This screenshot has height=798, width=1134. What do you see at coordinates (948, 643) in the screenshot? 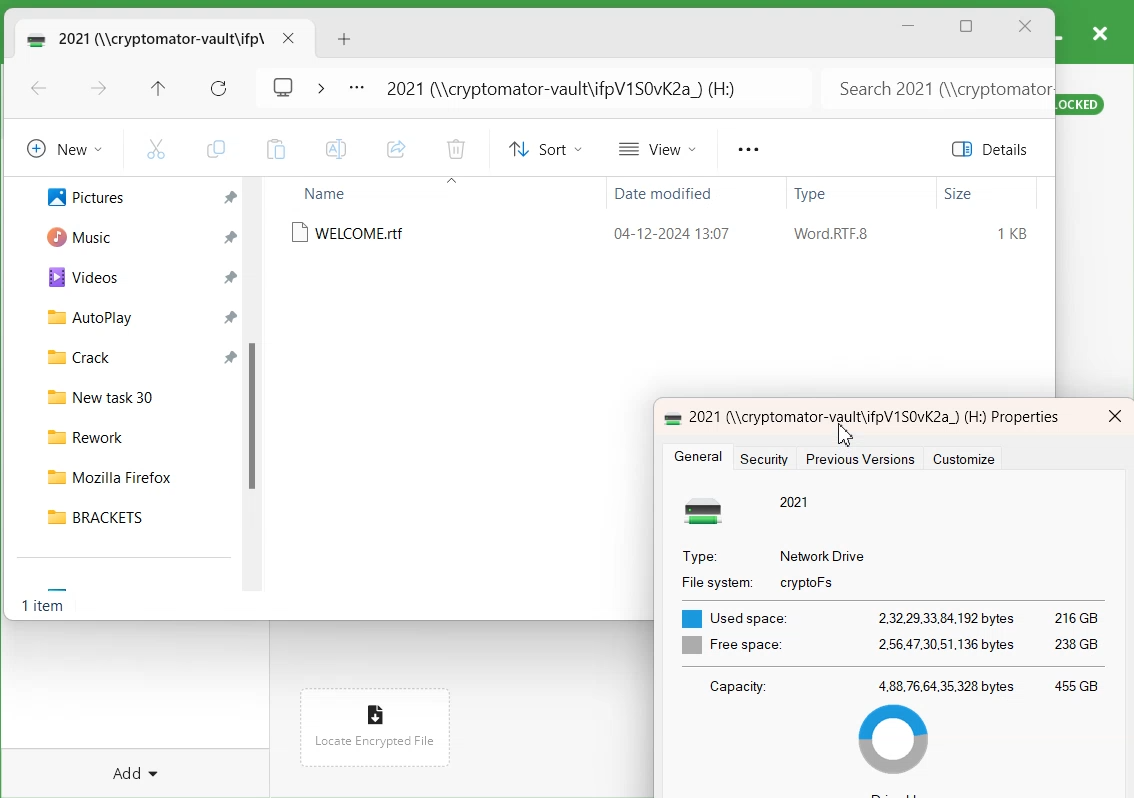
I see `256.47.30.51.136 bytes.` at bounding box center [948, 643].